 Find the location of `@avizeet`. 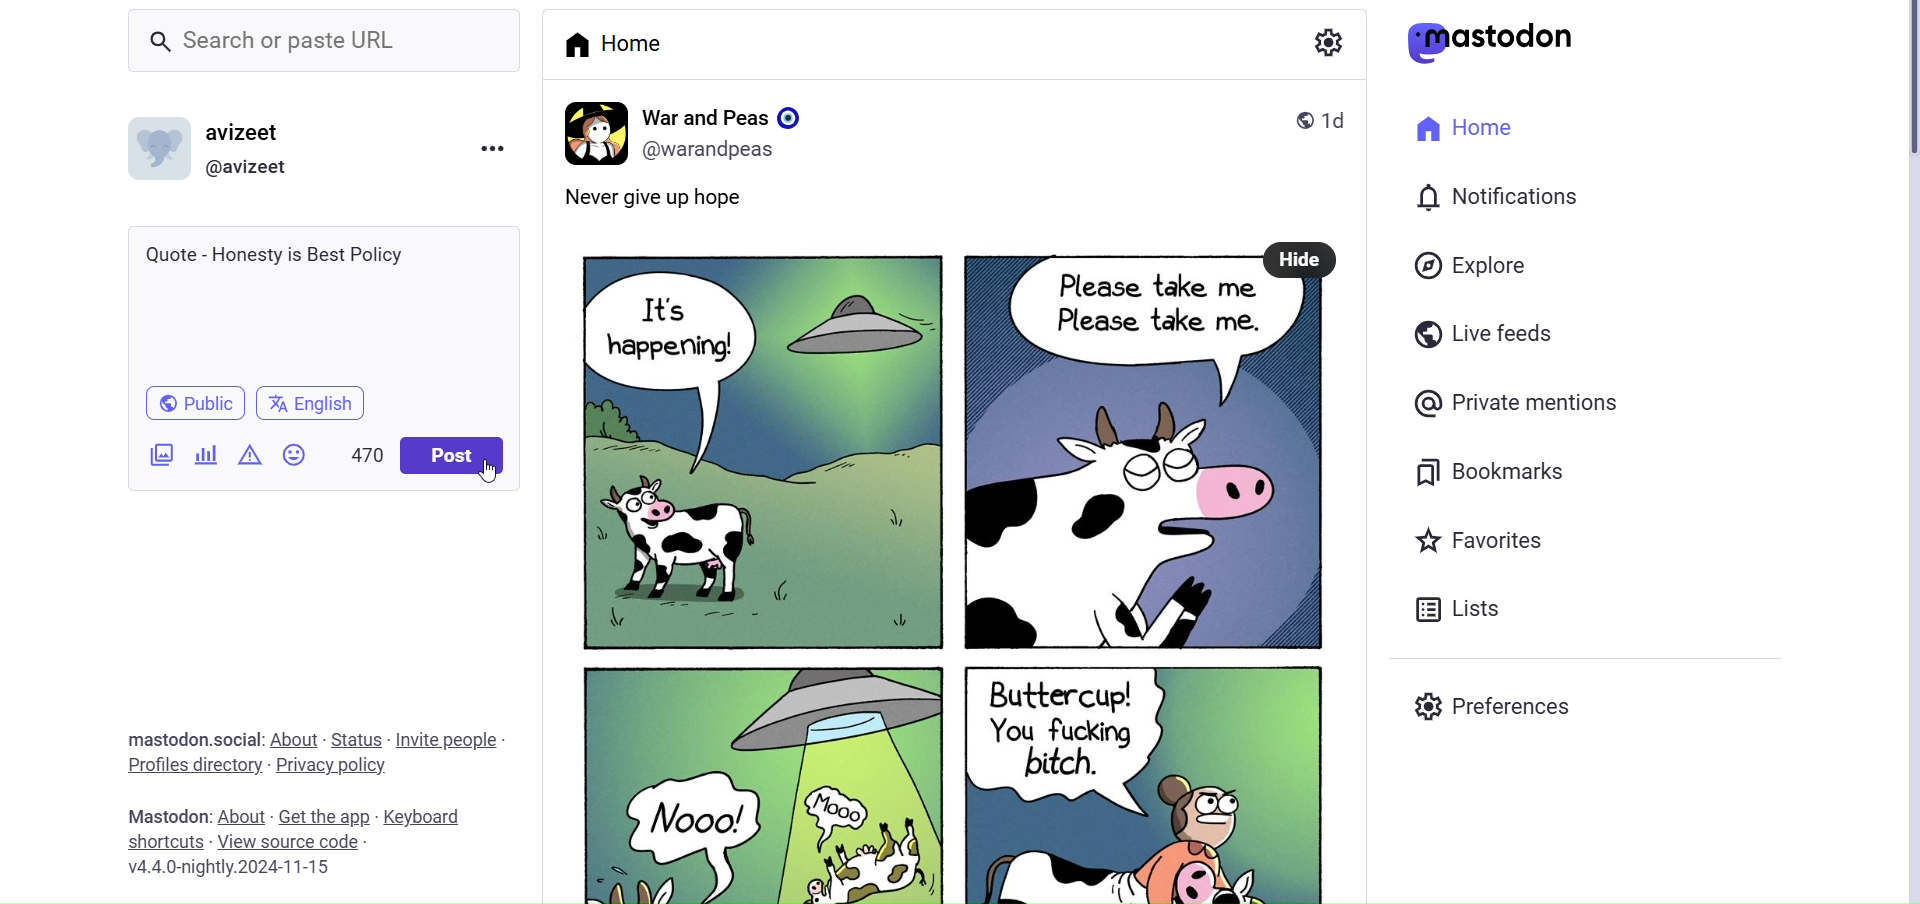

@avizeet is located at coordinates (256, 166).